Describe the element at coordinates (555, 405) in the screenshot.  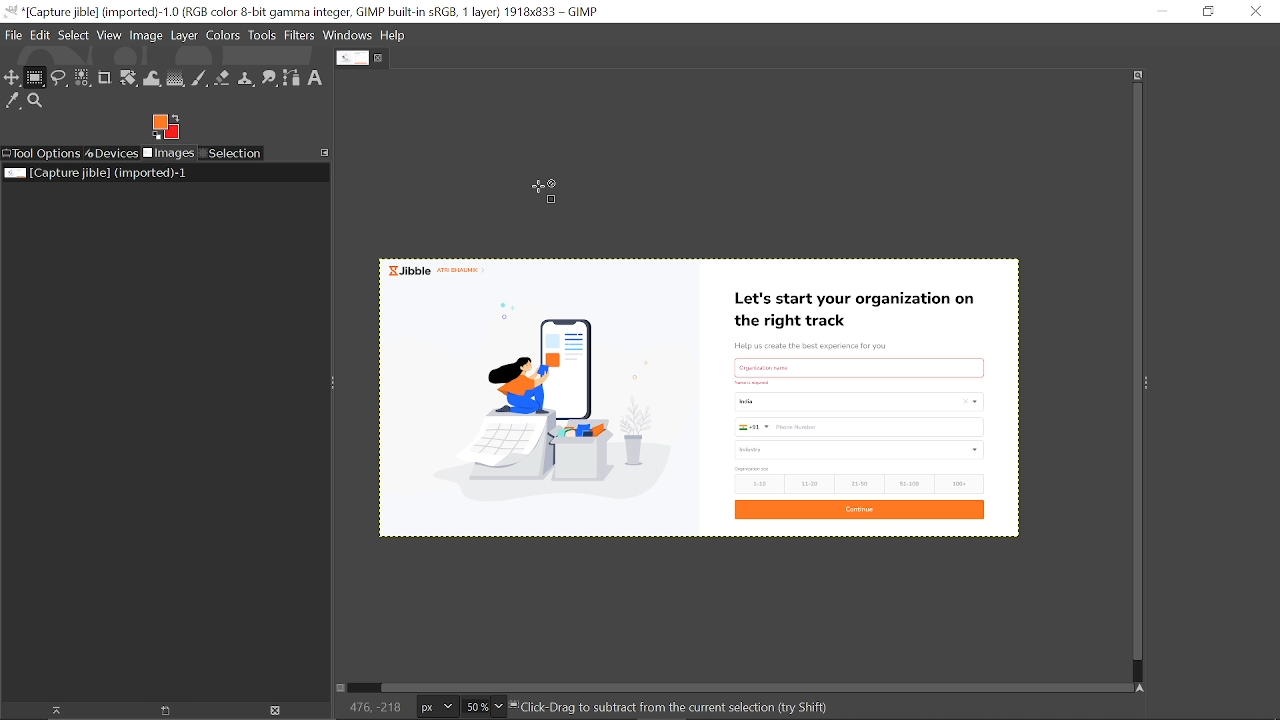
I see `Selection deselected` at that location.